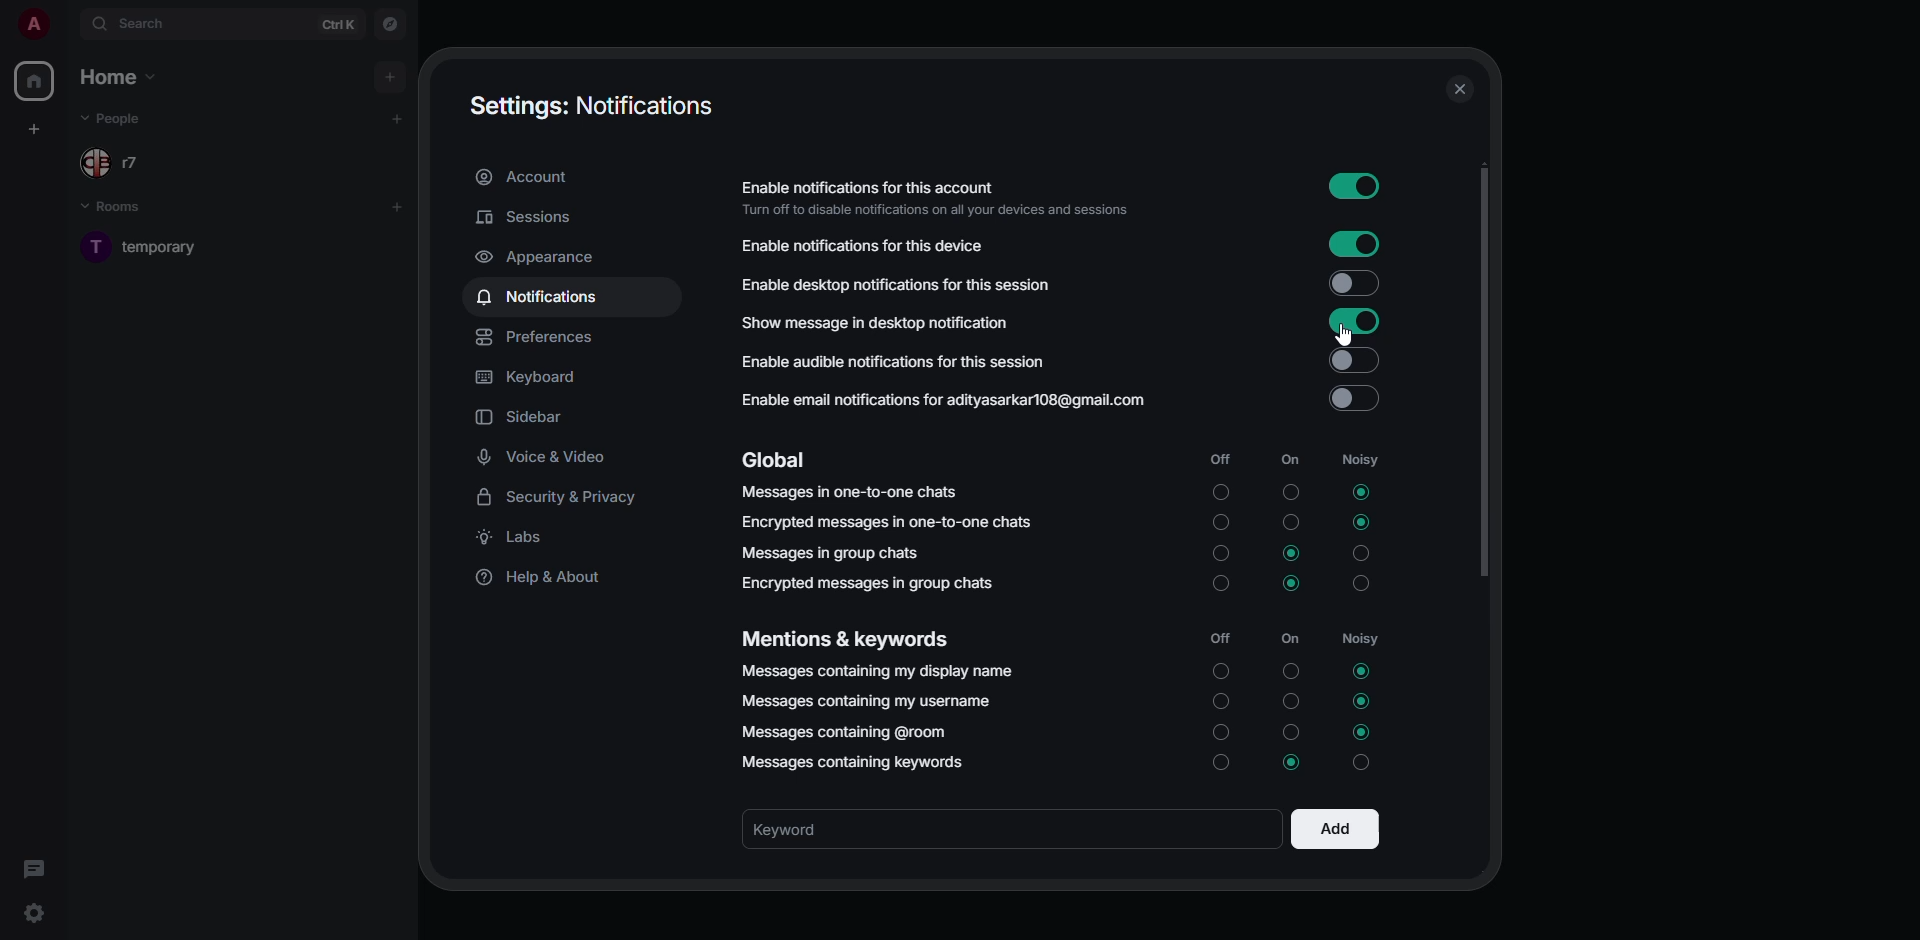 This screenshot has width=1920, height=940. What do you see at coordinates (880, 671) in the screenshot?
I see `messages containing name` at bounding box center [880, 671].